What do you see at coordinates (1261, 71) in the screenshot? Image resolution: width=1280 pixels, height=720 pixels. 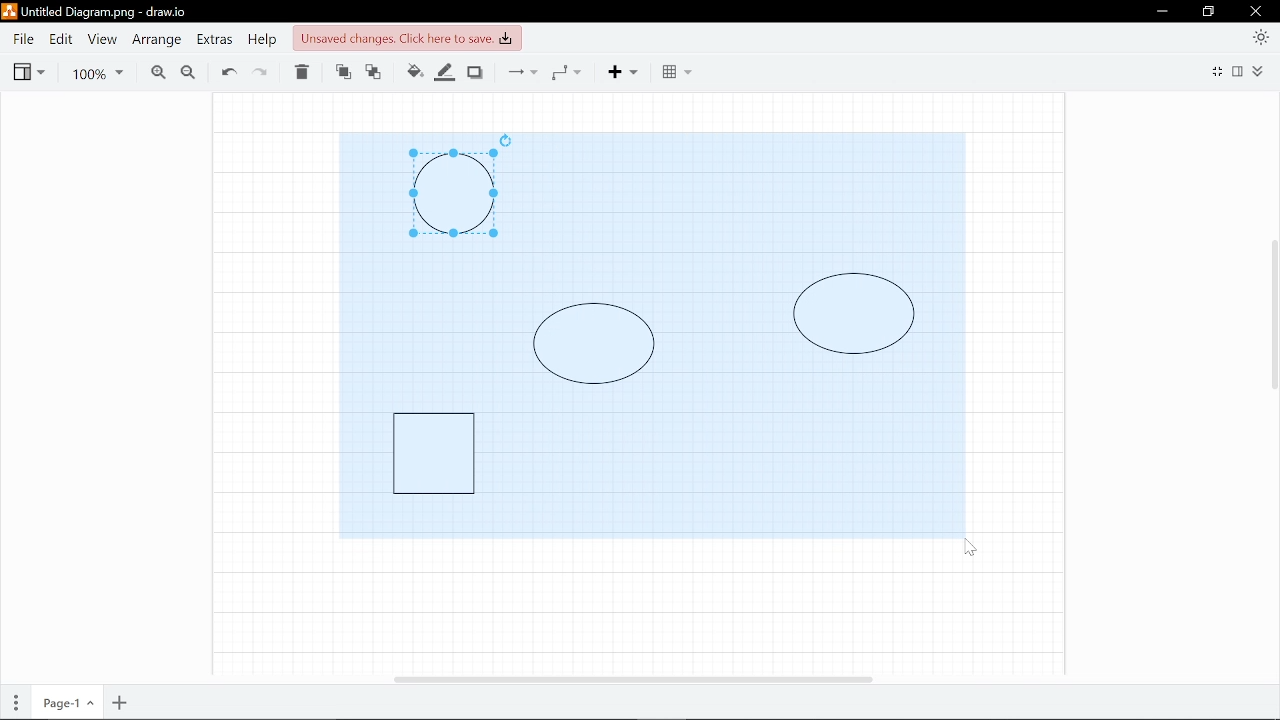 I see `Collapse/expand` at bounding box center [1261, 71].